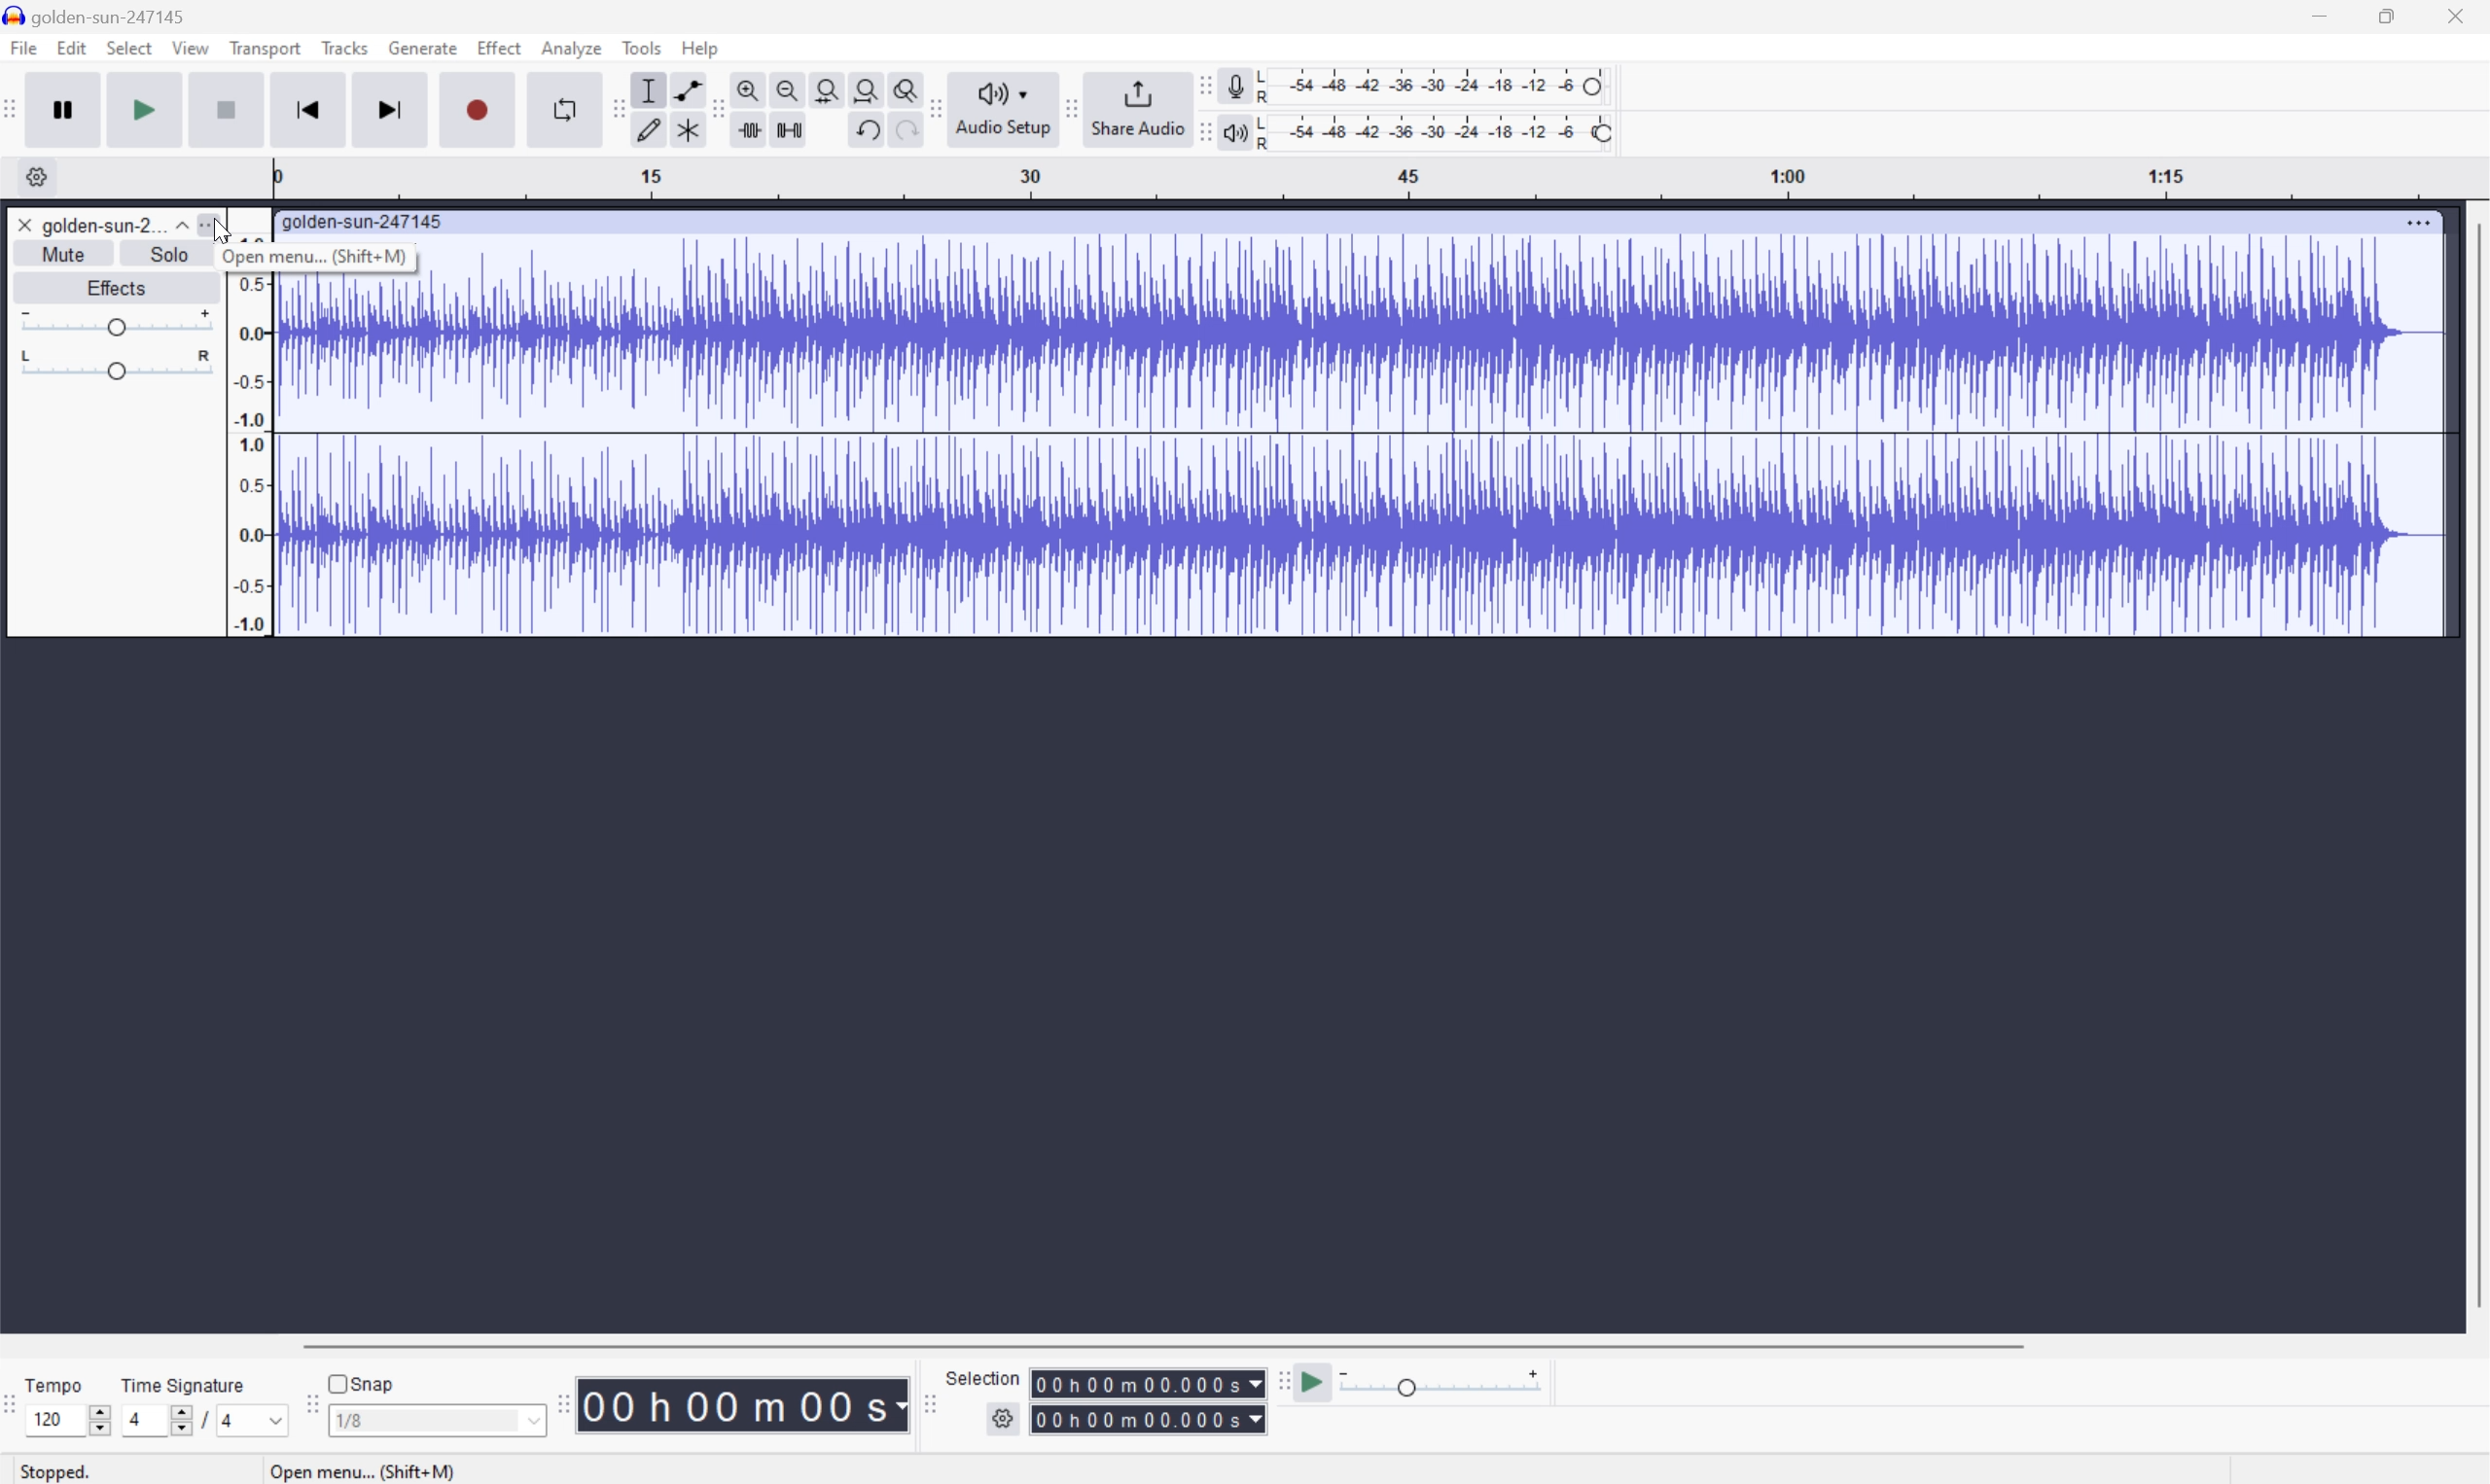 The height and width of the screenshot is (1484, 2490). Describe the element at coordinates (361, 1468) in the screenshot. I see `Open menu... (Shift+M)` at that location.